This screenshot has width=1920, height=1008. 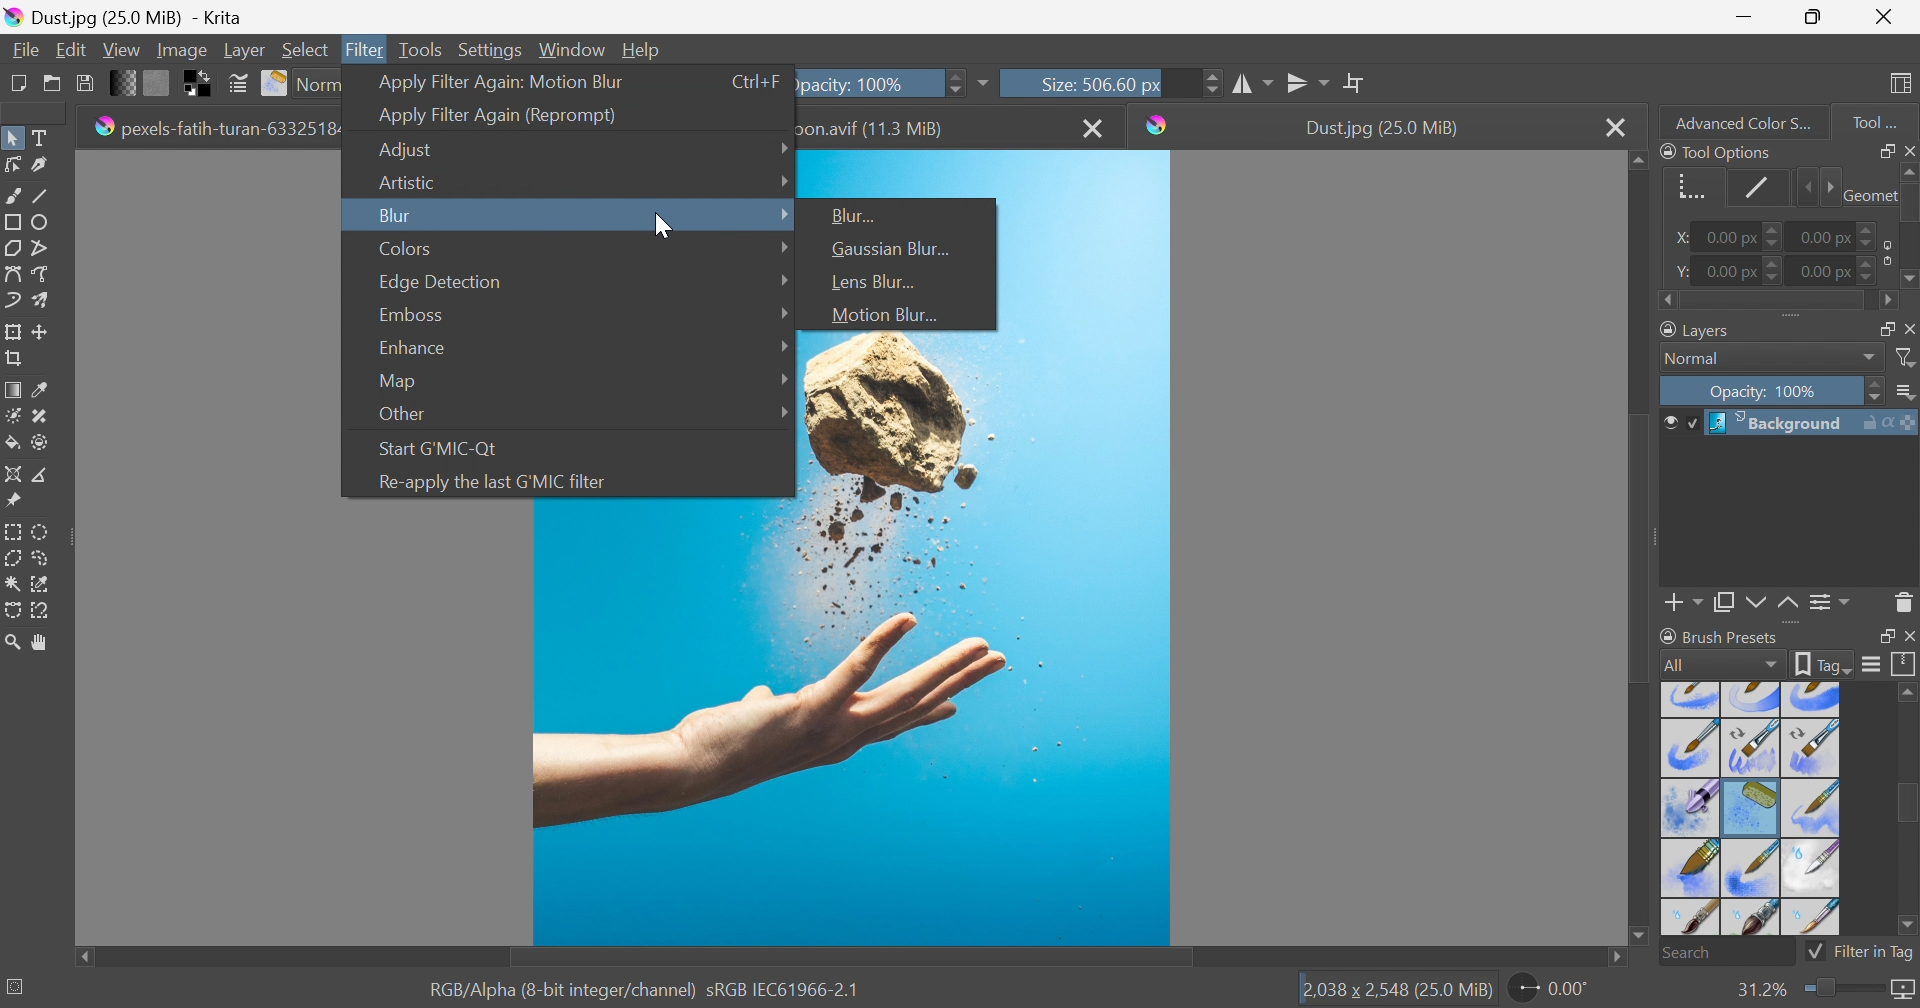 What do you see at coordinates (952, 81) in the screenshot?
I see `Slider` at bounding box center [952, 81].